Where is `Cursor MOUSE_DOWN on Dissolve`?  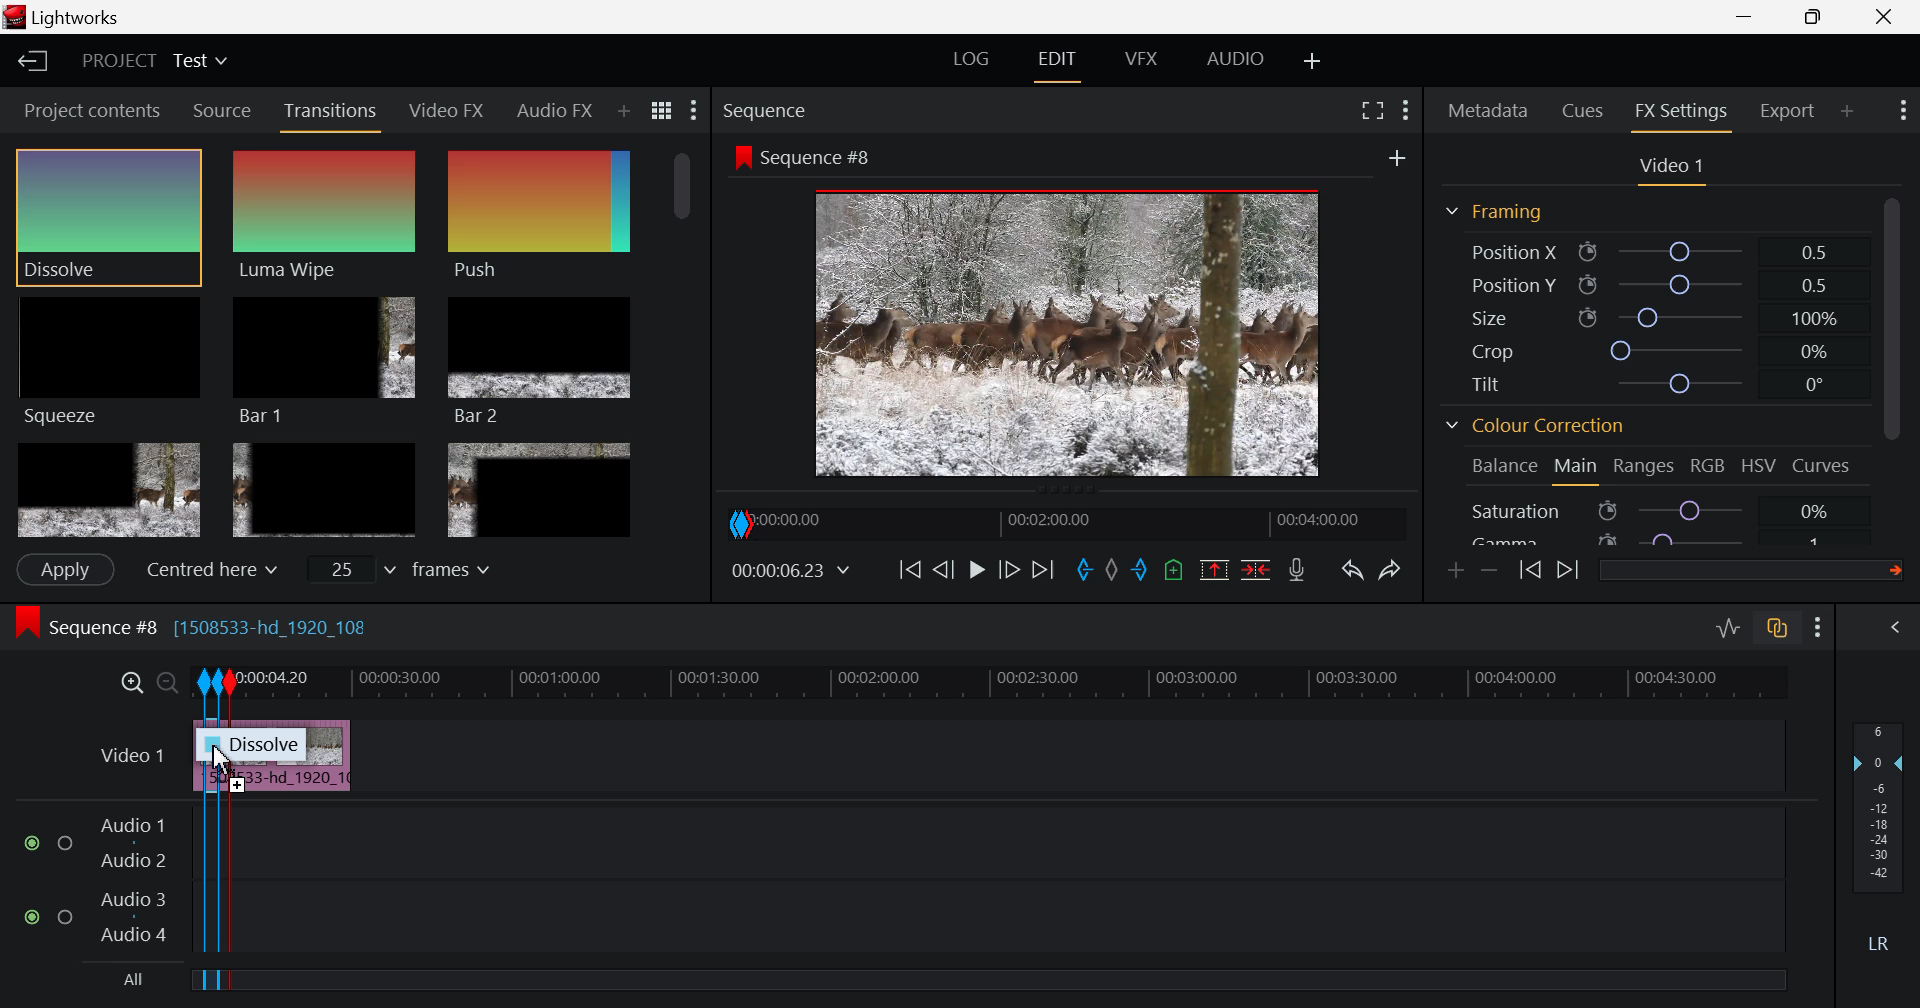
Cursor MOUSE_DOWN on Dissolve is located at coordinates (109, 217).